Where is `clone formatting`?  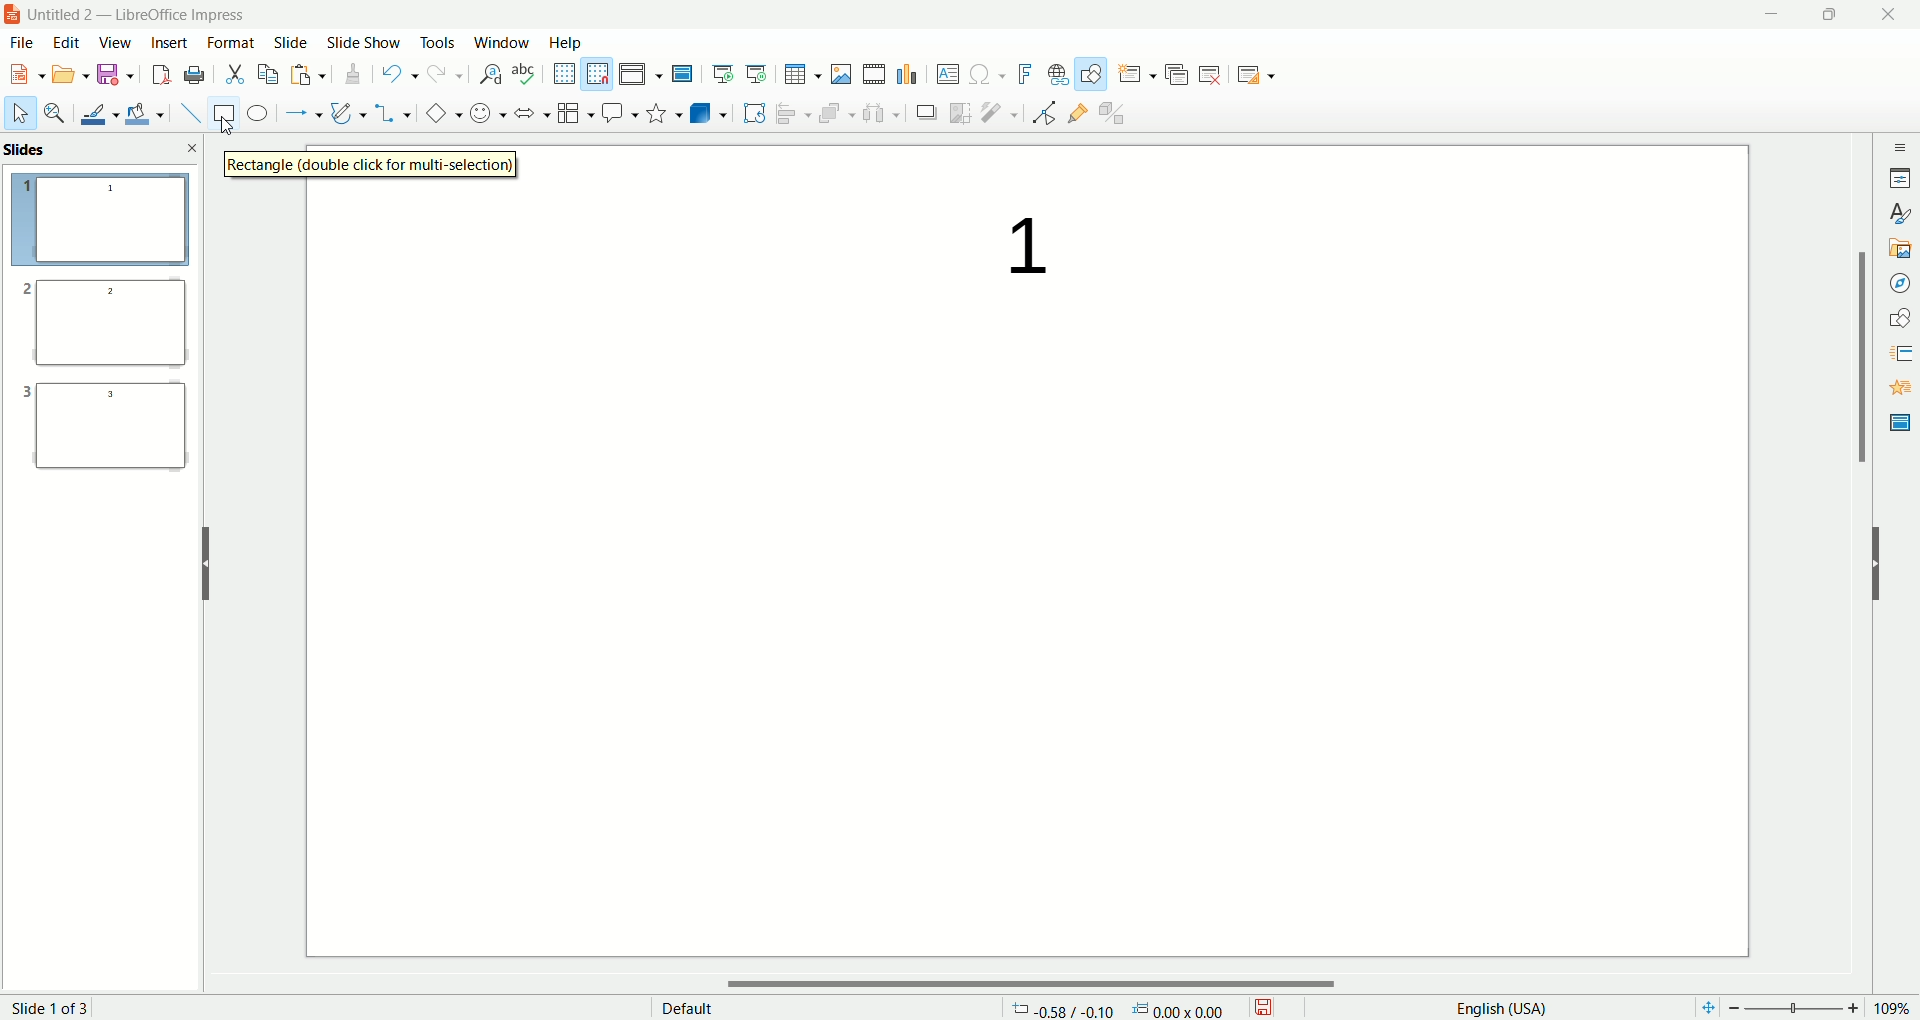
clone formatting is located at coordinates (351, 75).